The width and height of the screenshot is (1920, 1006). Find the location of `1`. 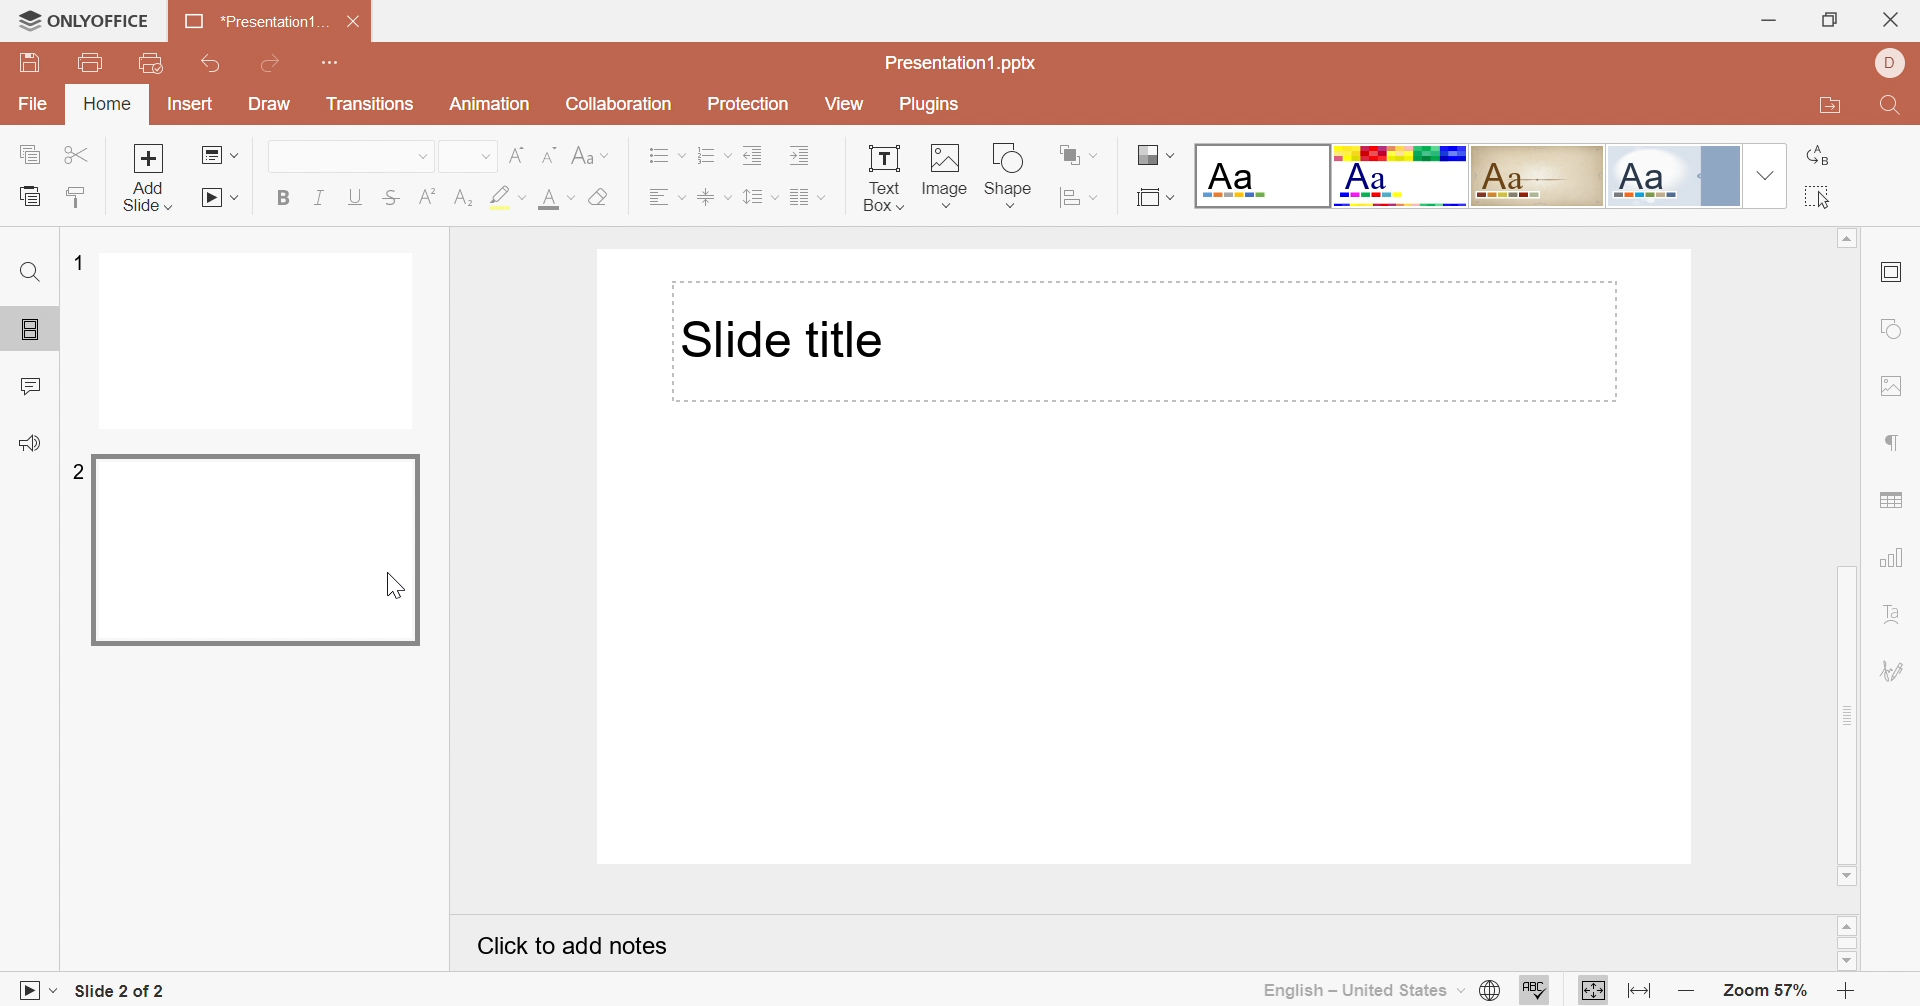

1 is located at coordinates (79, 262).